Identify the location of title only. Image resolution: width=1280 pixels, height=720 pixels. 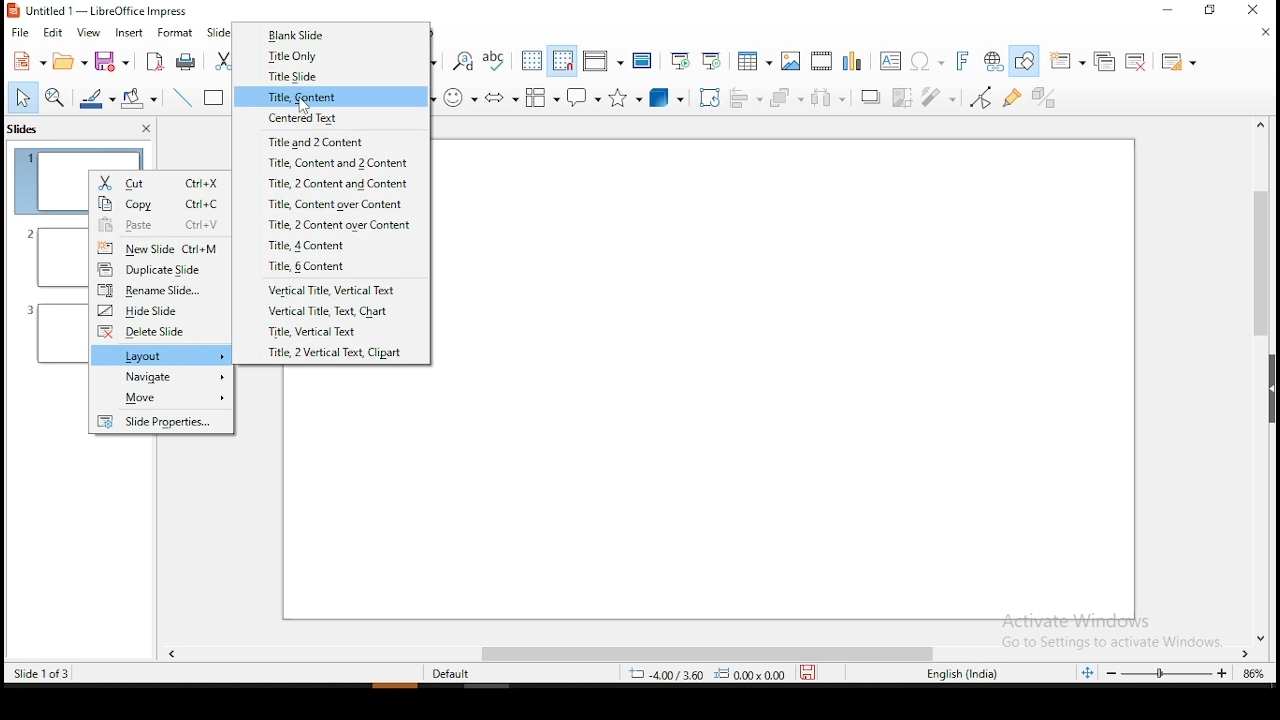
(293, 56).